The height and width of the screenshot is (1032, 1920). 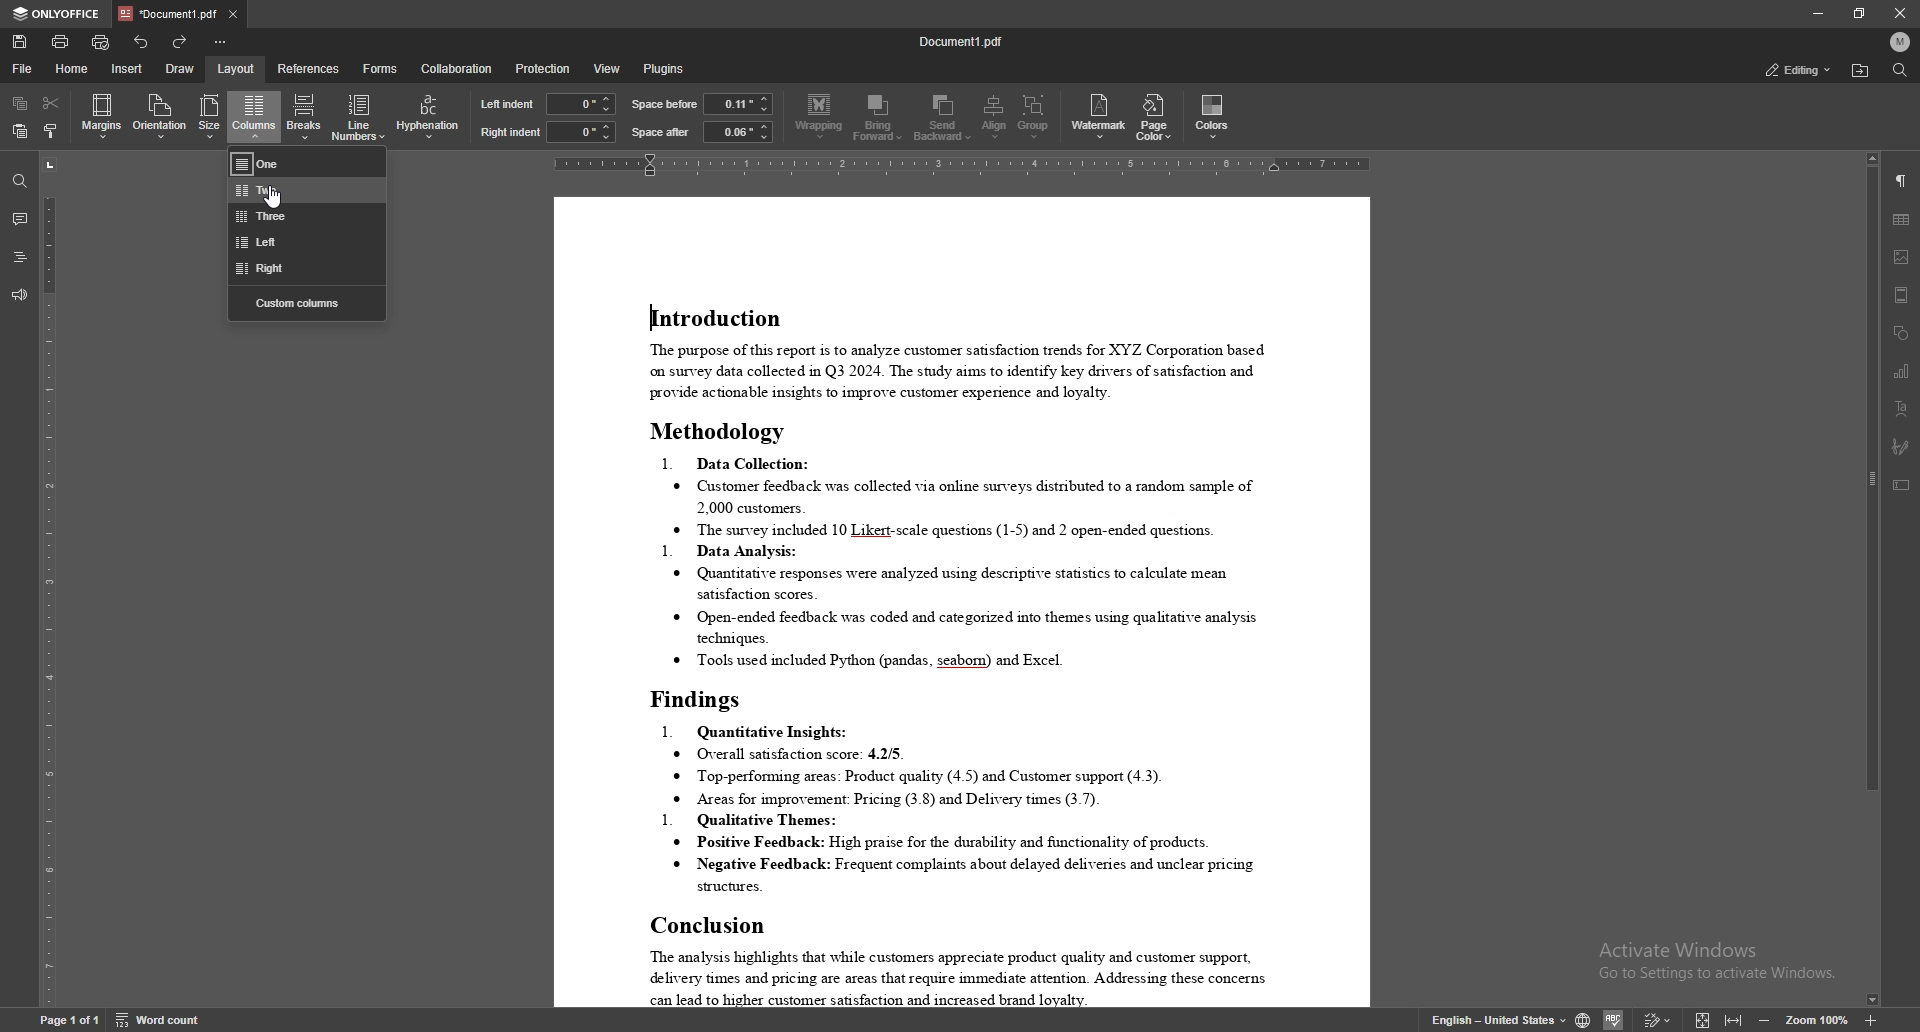 What do you see at coordinates (994, 117) in the screenshot?
I see `align` at bounding box center [994, 117].